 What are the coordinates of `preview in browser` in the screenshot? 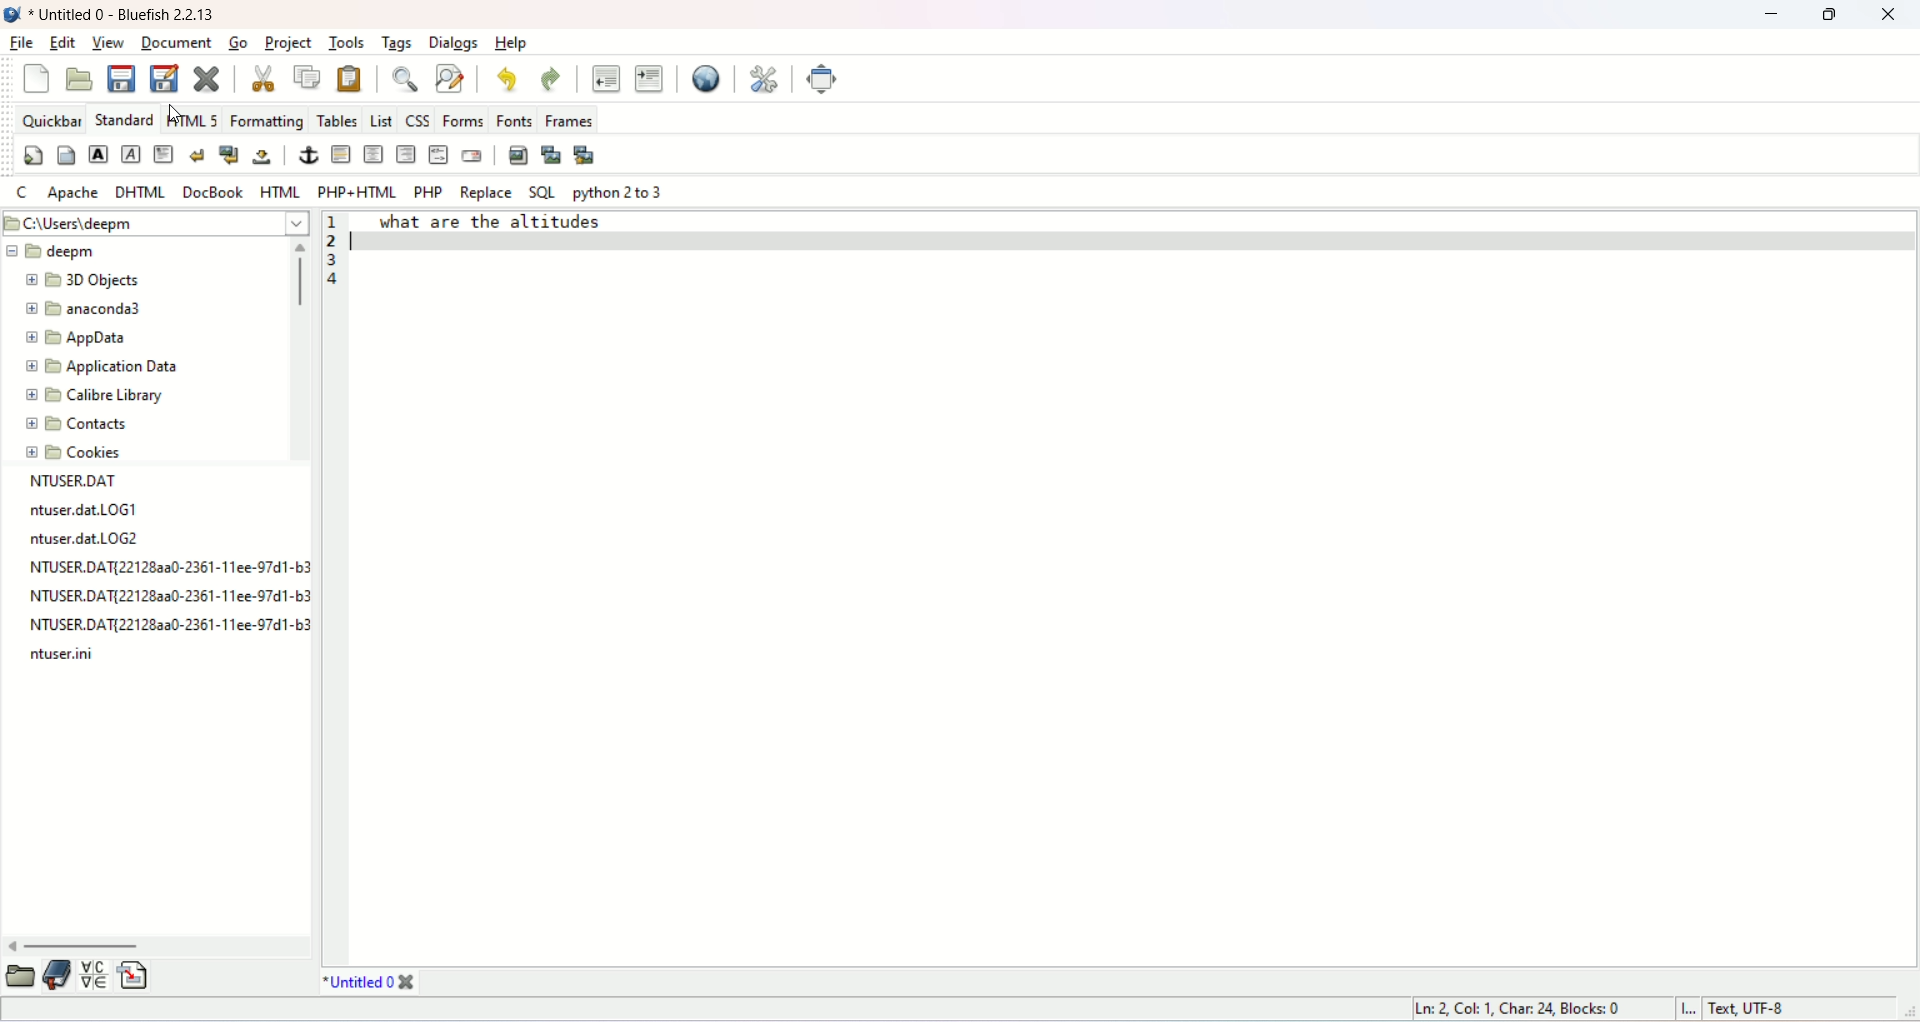 It's located at (706, 79).